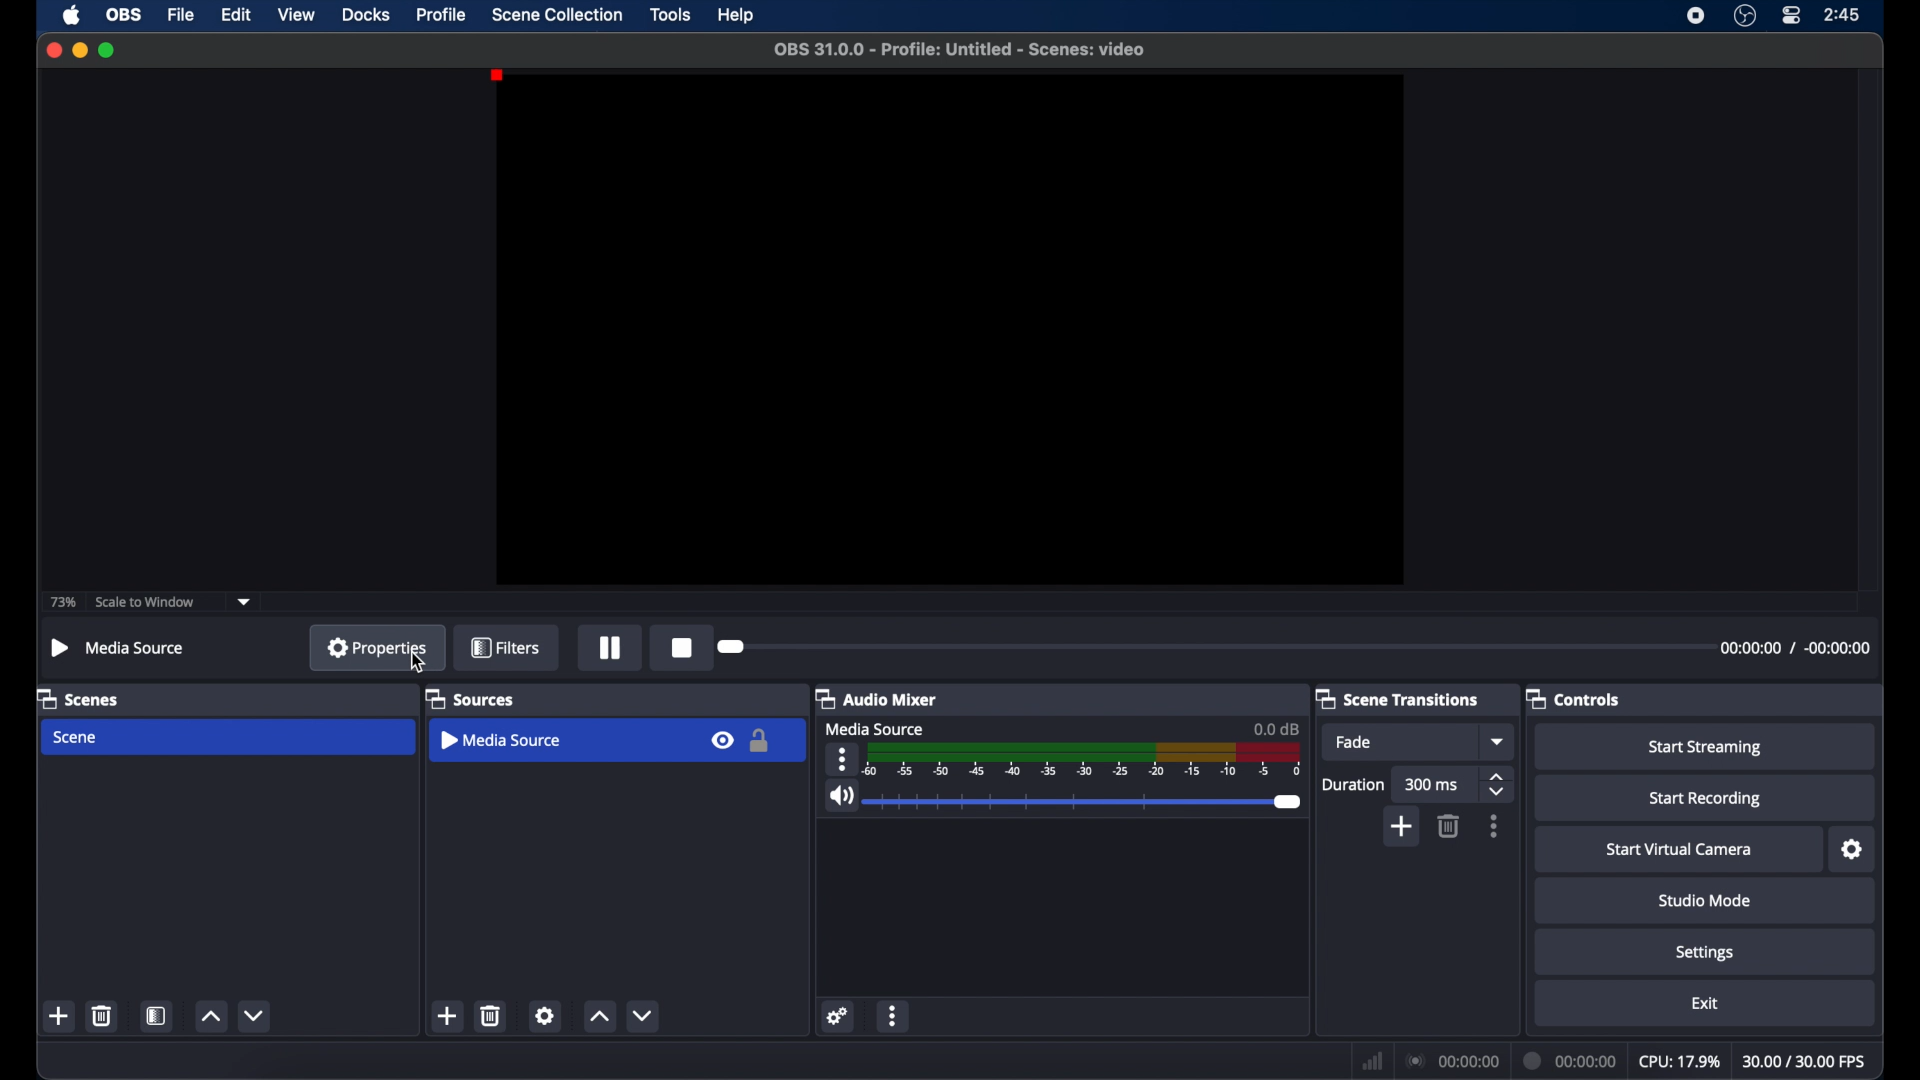  I want to click on media source, so click(875, 728).